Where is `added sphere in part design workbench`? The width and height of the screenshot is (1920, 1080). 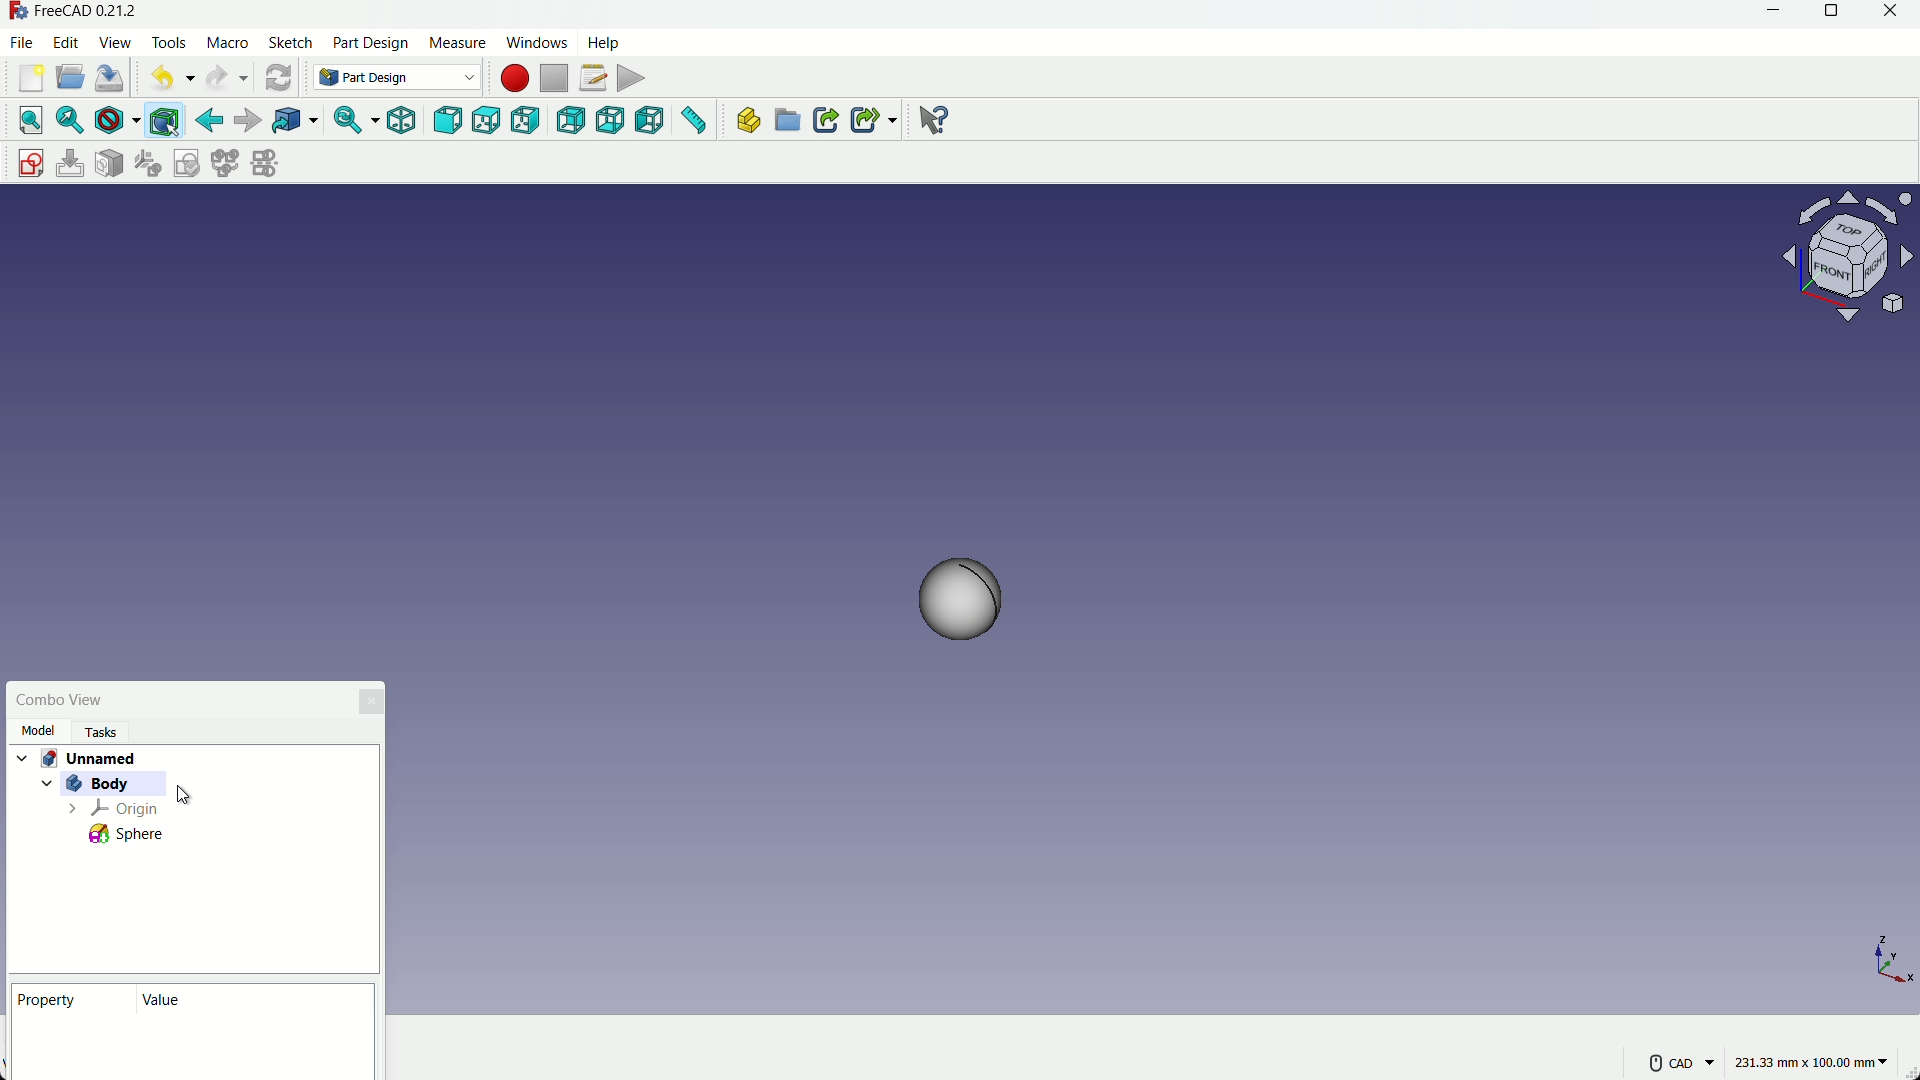 added sphere in part design workbench is located at coordinates (970, 610).